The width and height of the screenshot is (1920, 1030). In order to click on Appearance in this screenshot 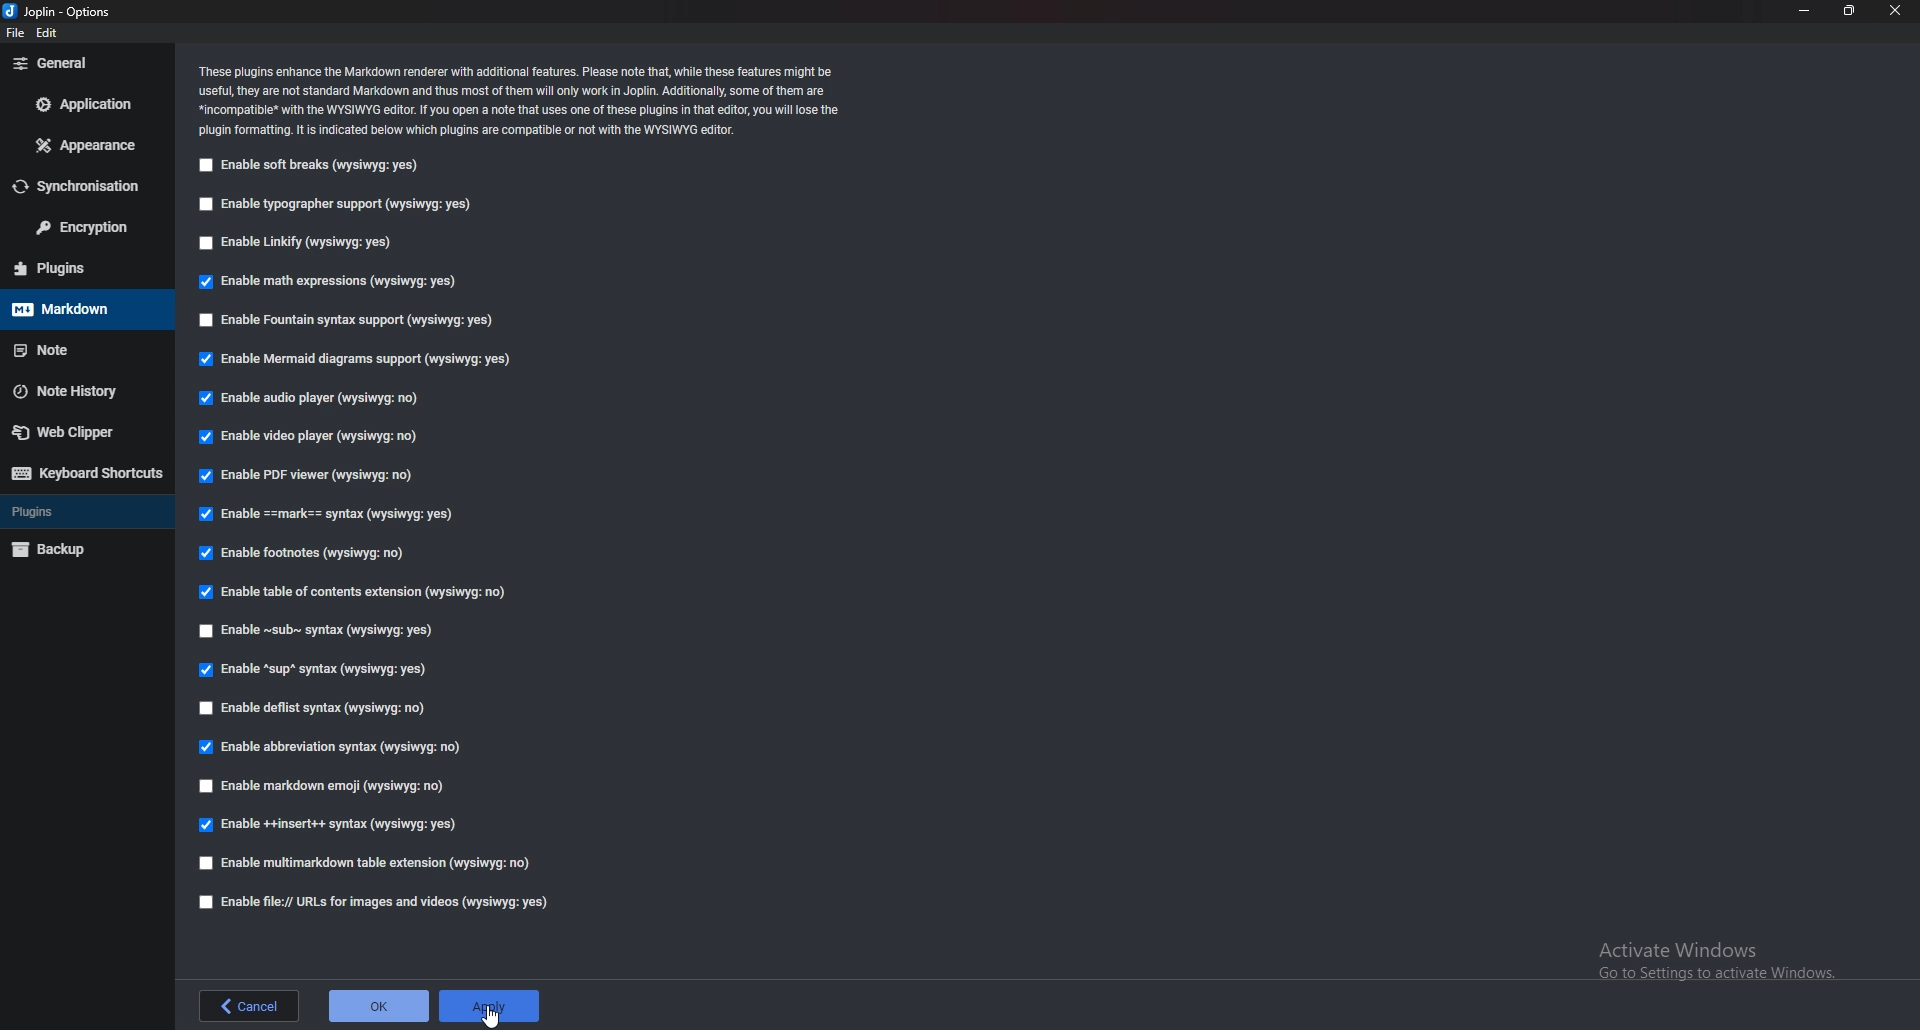, I will do `click(88, 145)`.